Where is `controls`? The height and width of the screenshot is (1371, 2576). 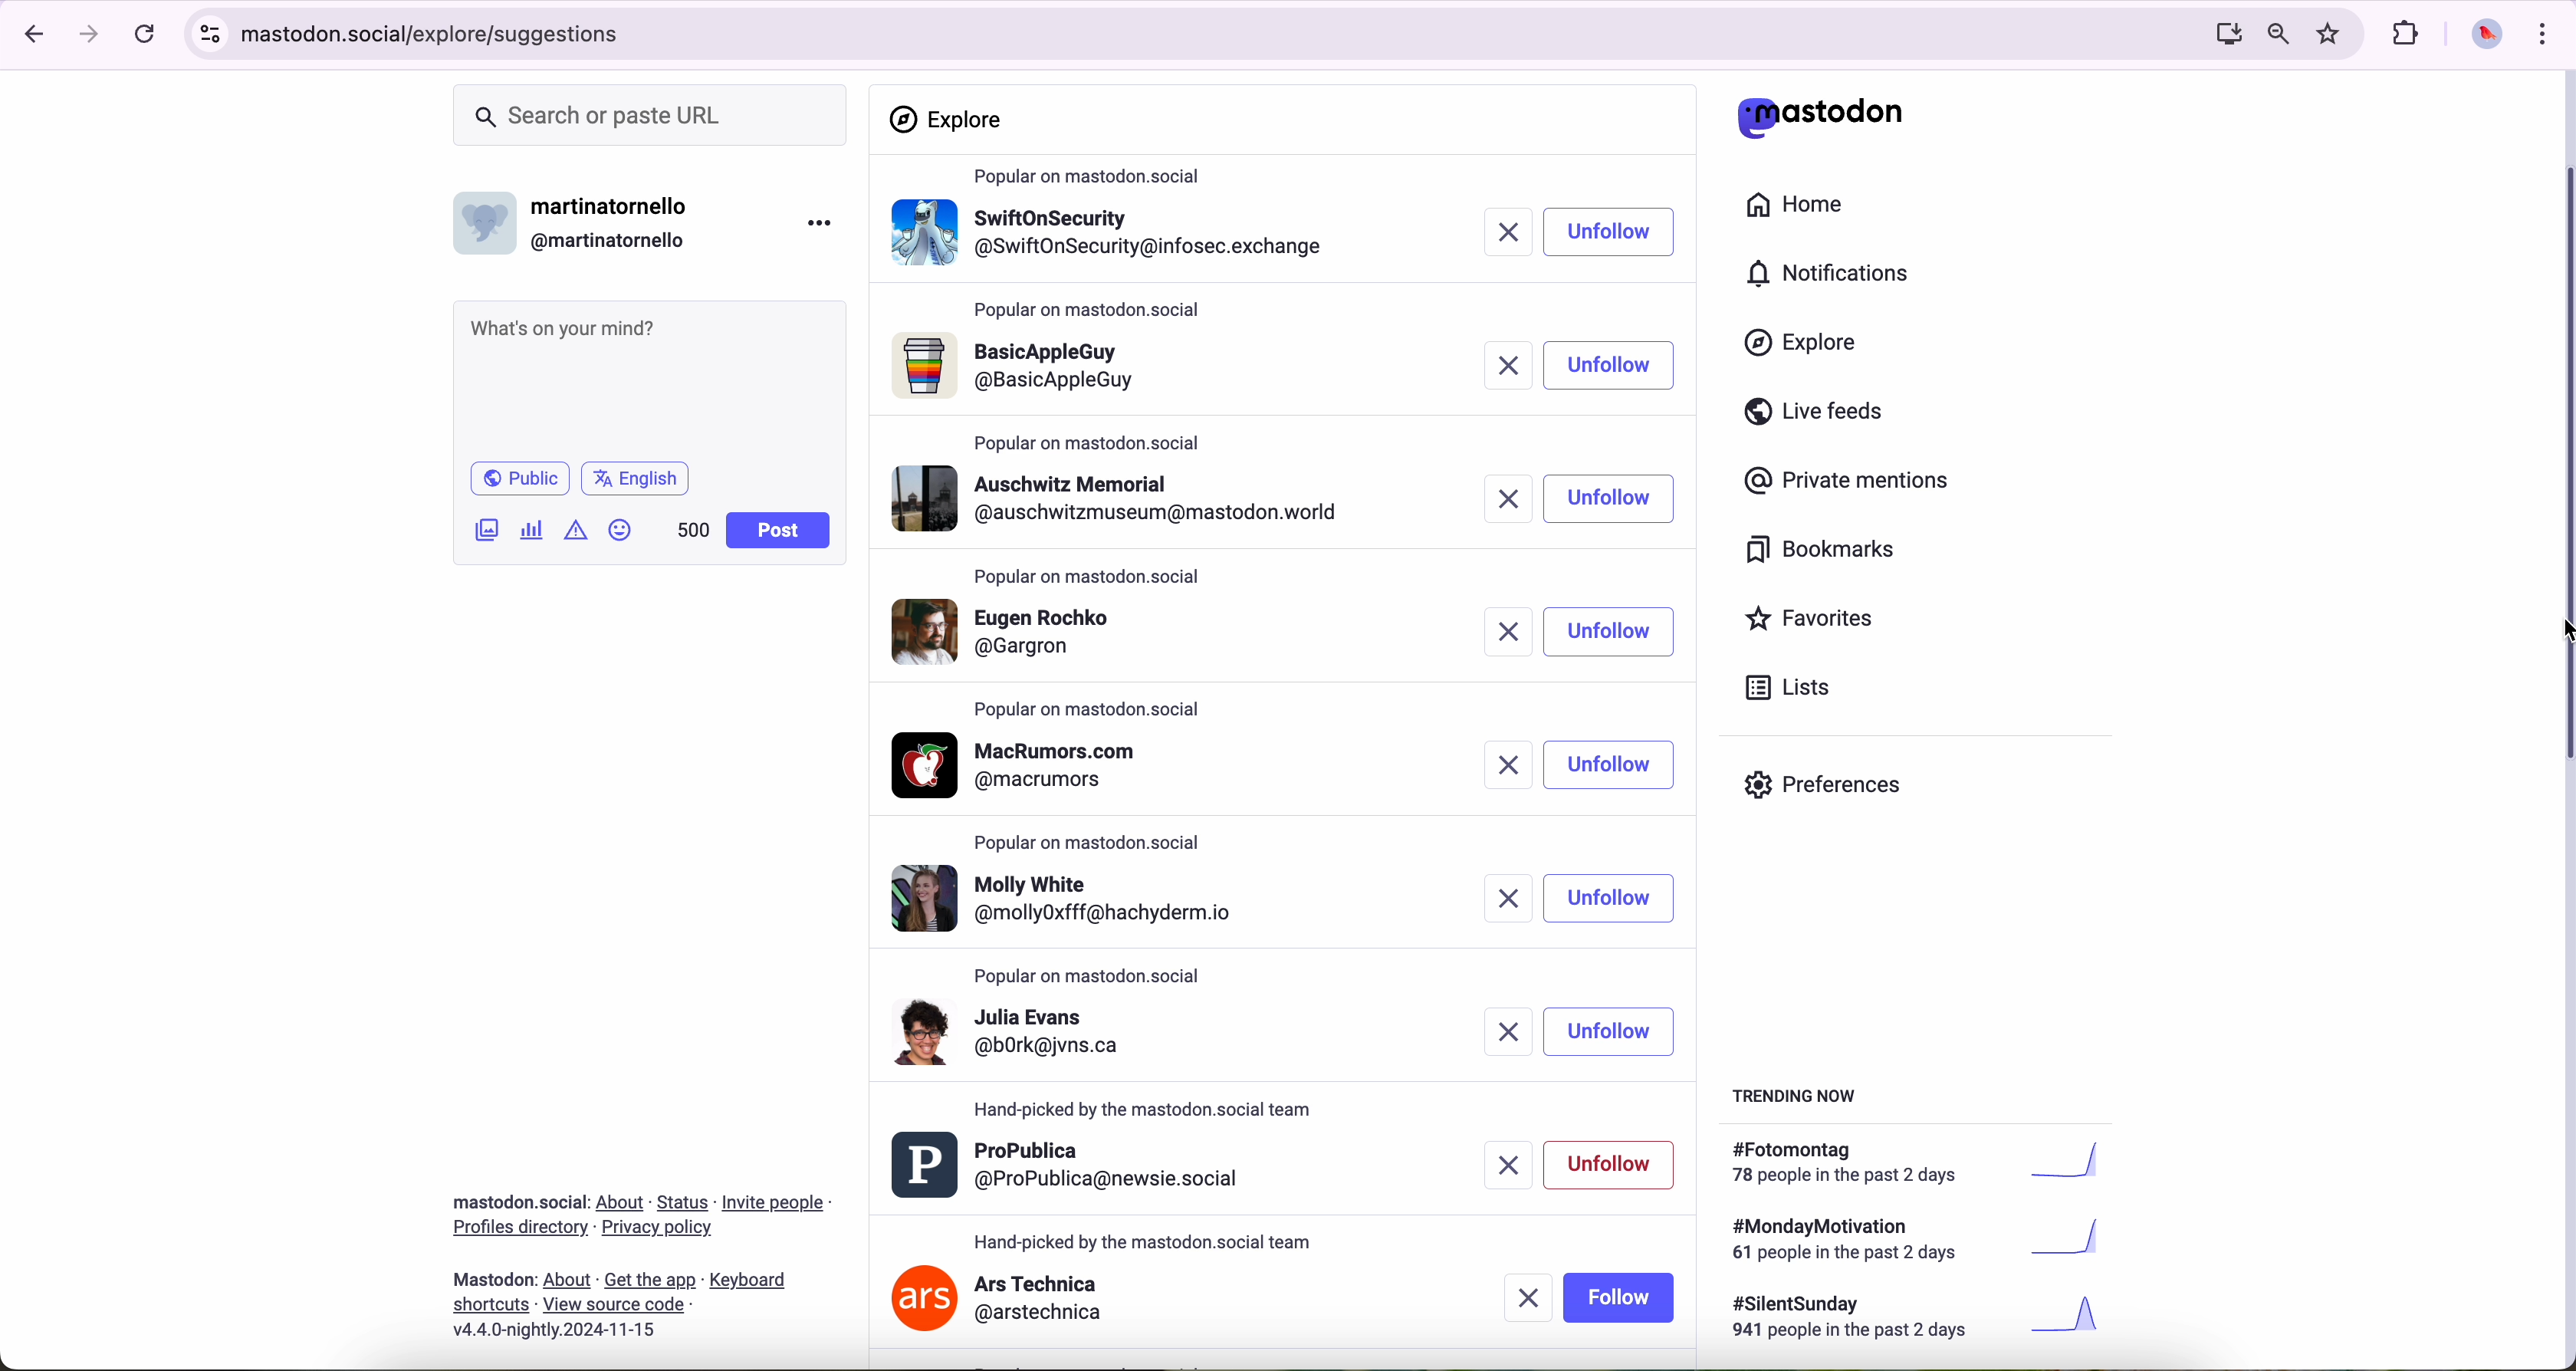
controls is located at coordinates (211, 34).